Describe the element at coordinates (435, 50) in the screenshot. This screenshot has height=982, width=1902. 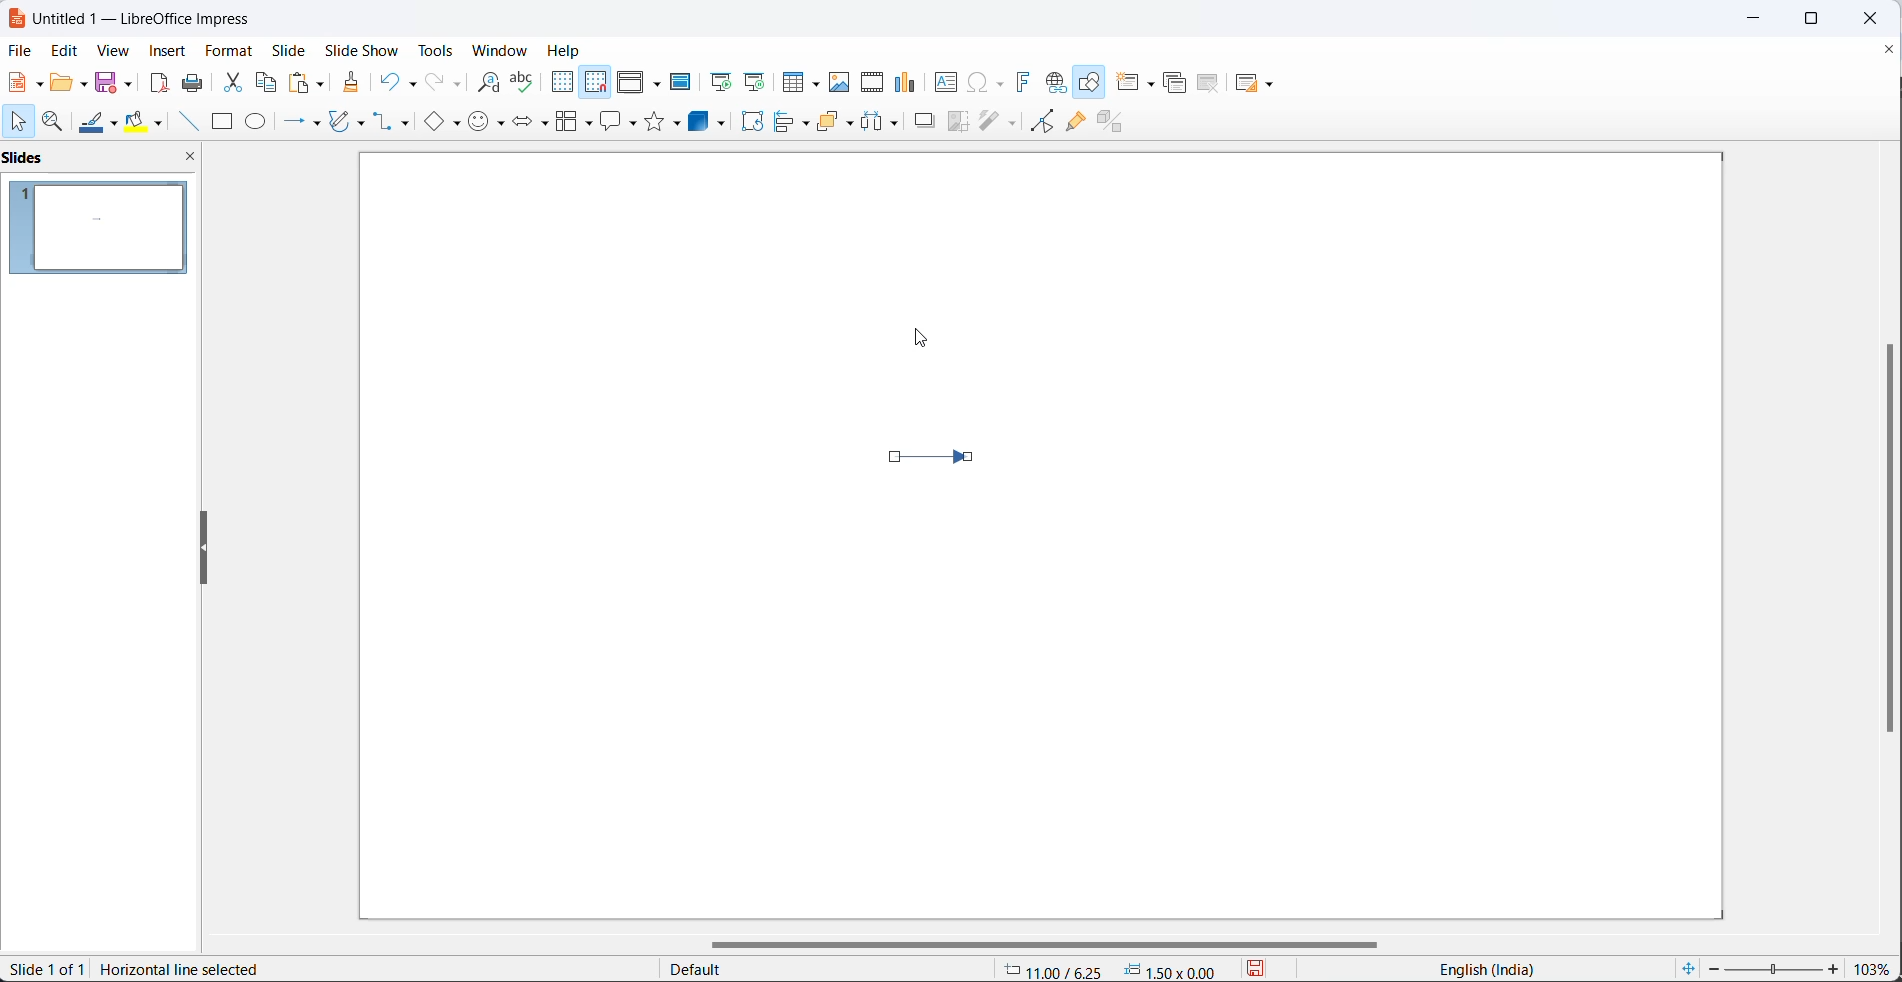
I see `tools` at that location.